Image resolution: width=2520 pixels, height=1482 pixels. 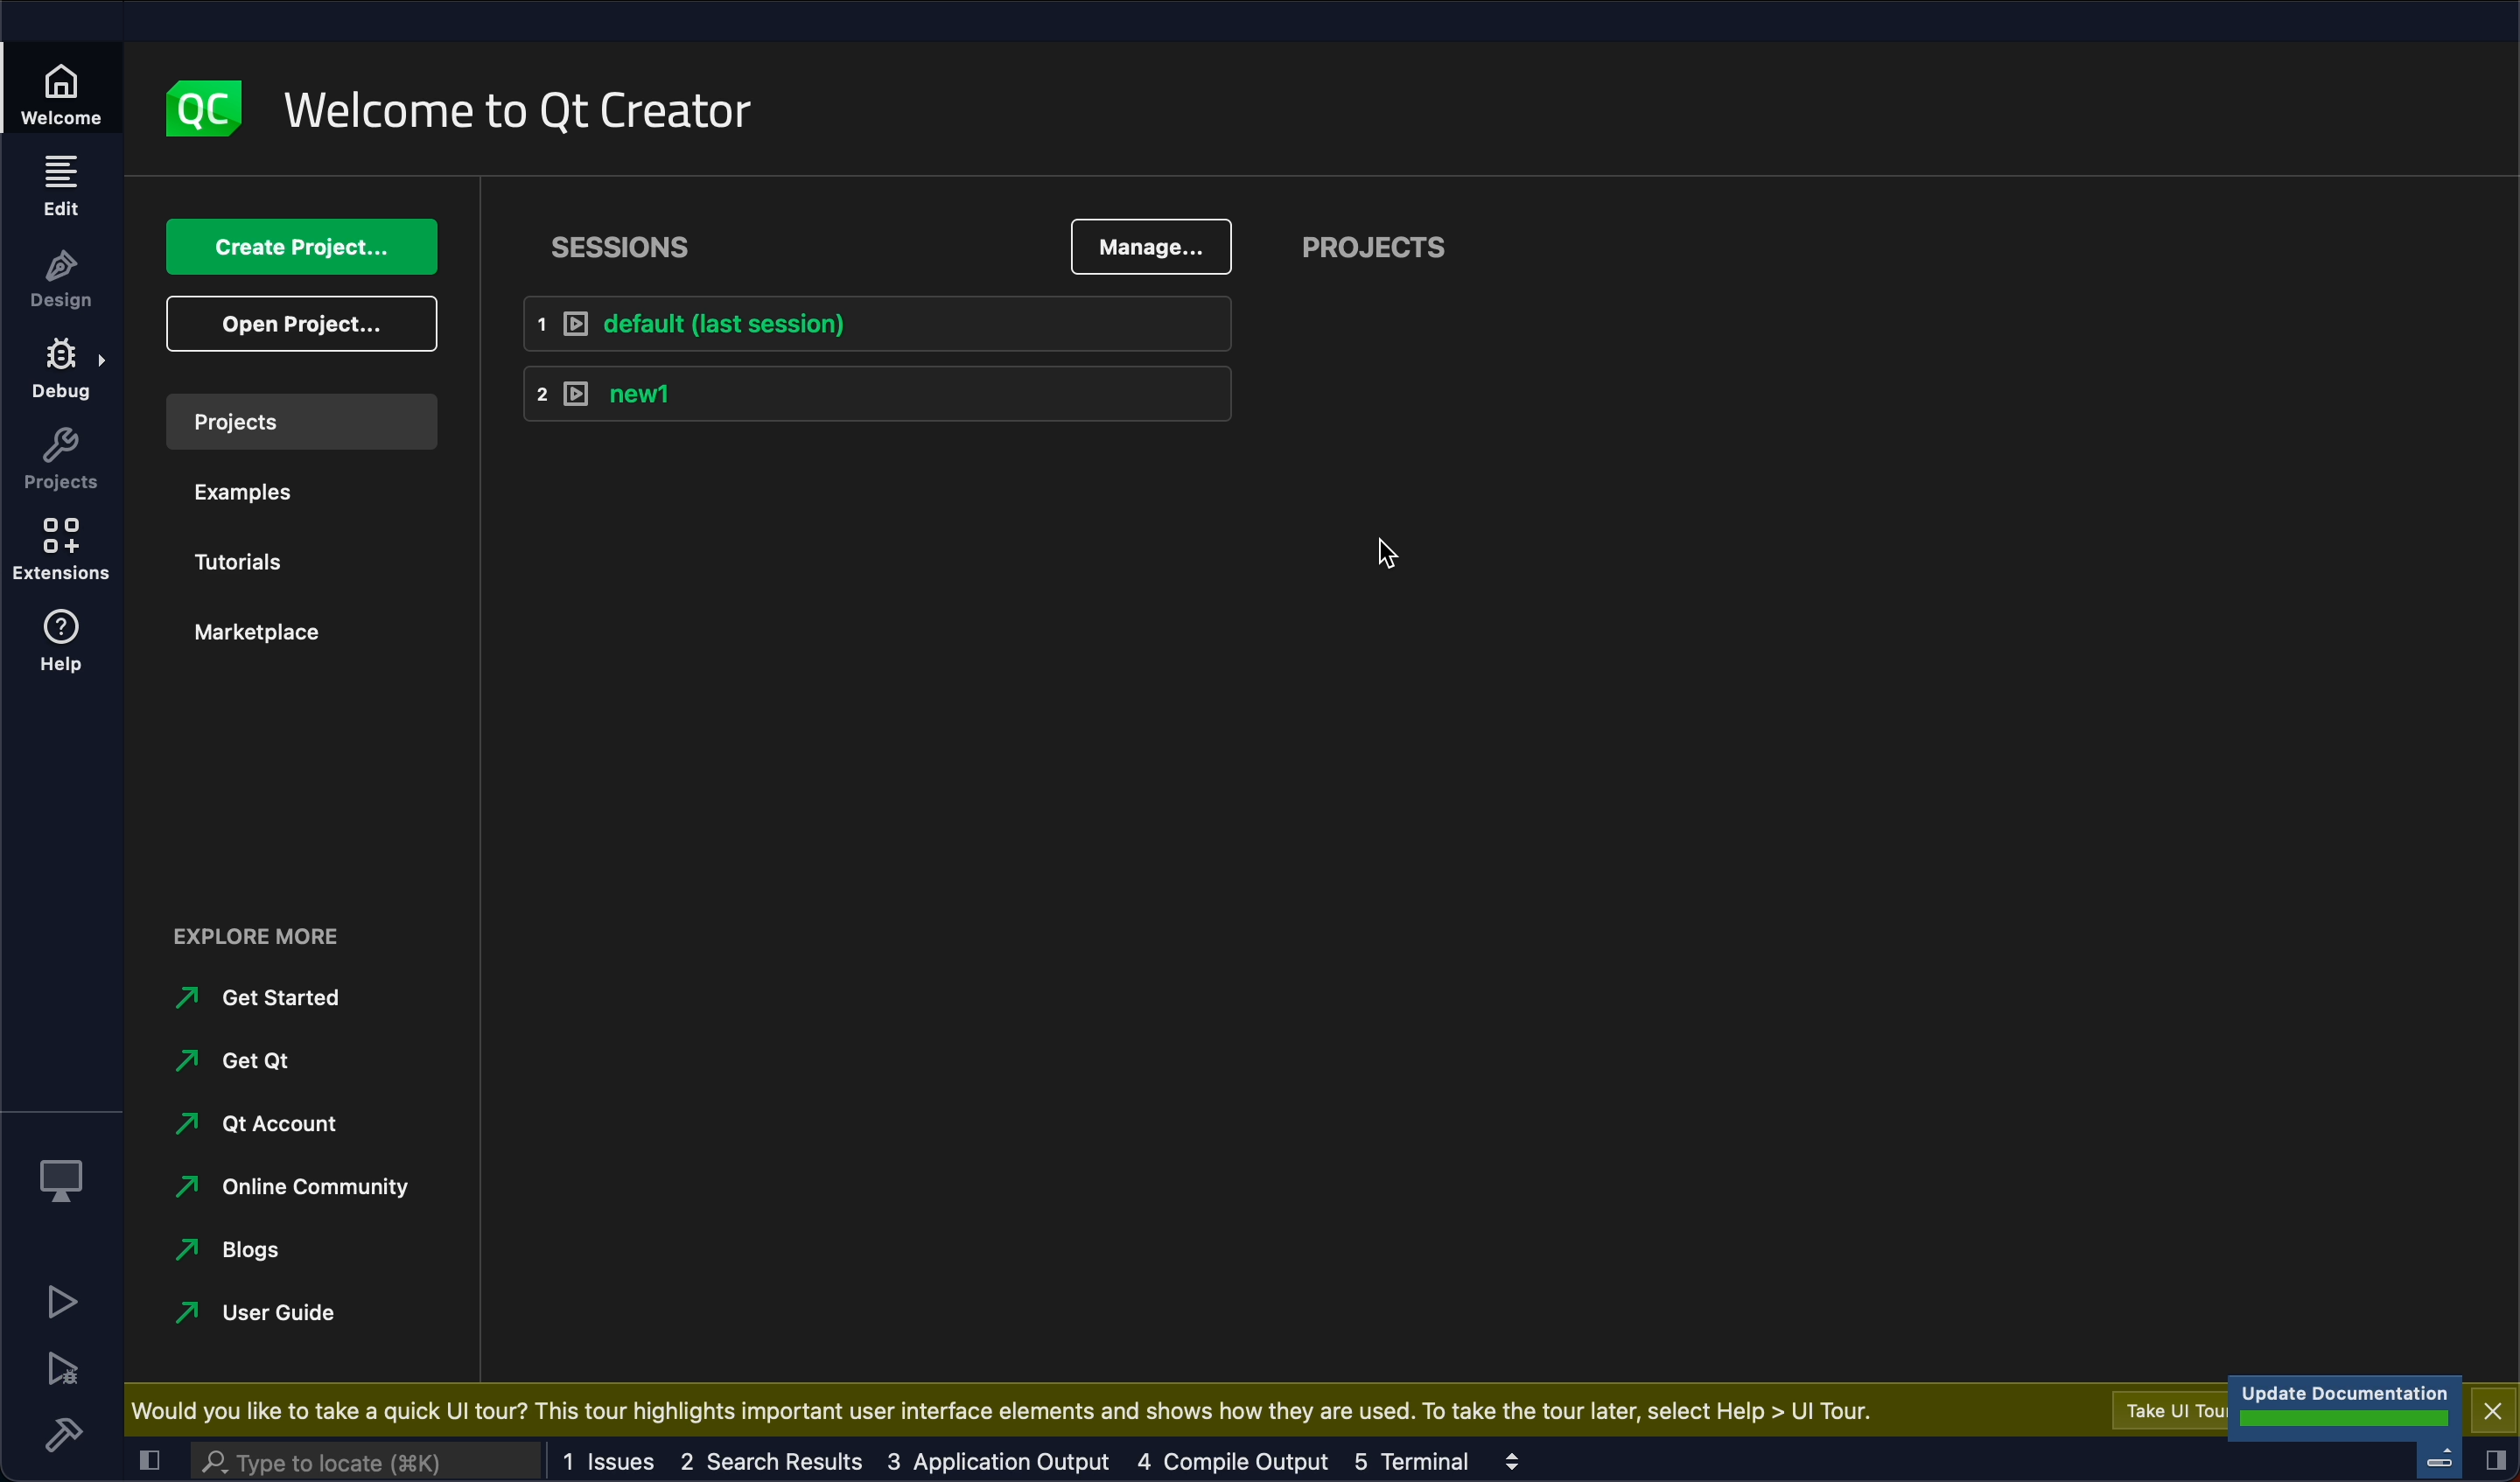 What do you see at coordinates (251, 1319) in the screenshot?
I see `user guide` at bounding box center [251, 1319].